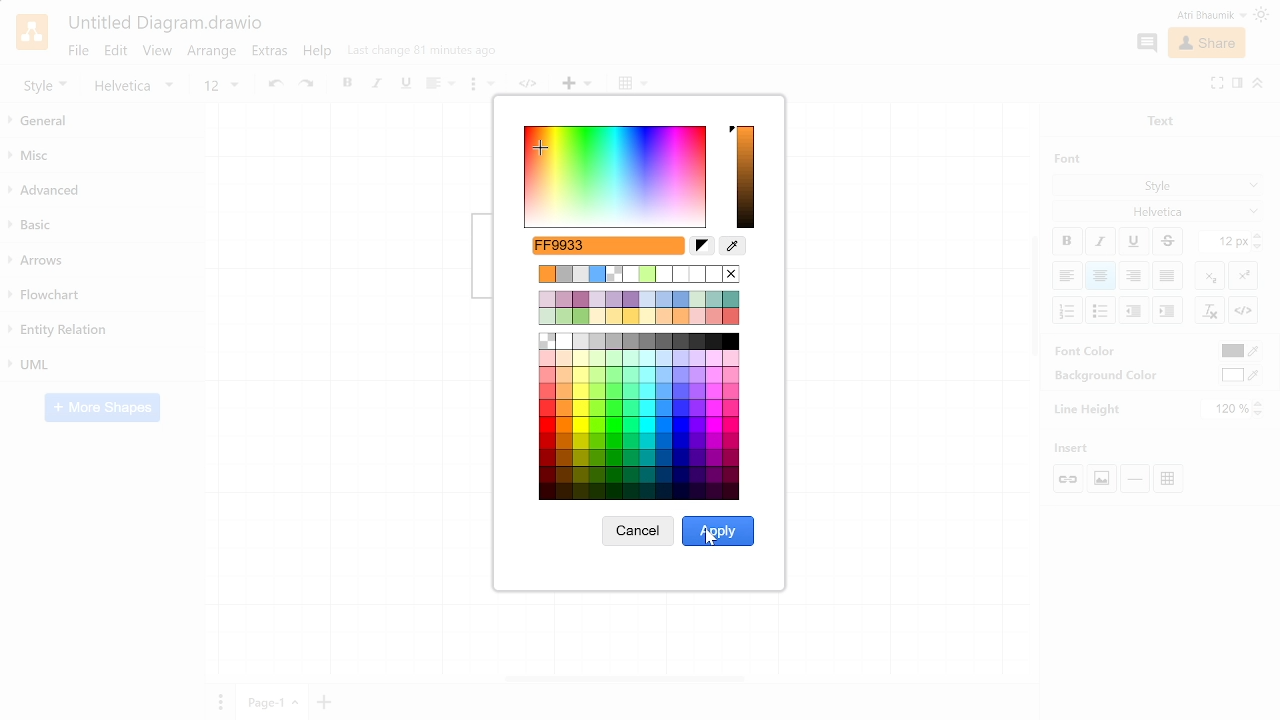  What do you see at coordinates (1243, 274) in the screenshot?
I see `Superscript` at bounding box center [1243, 274].